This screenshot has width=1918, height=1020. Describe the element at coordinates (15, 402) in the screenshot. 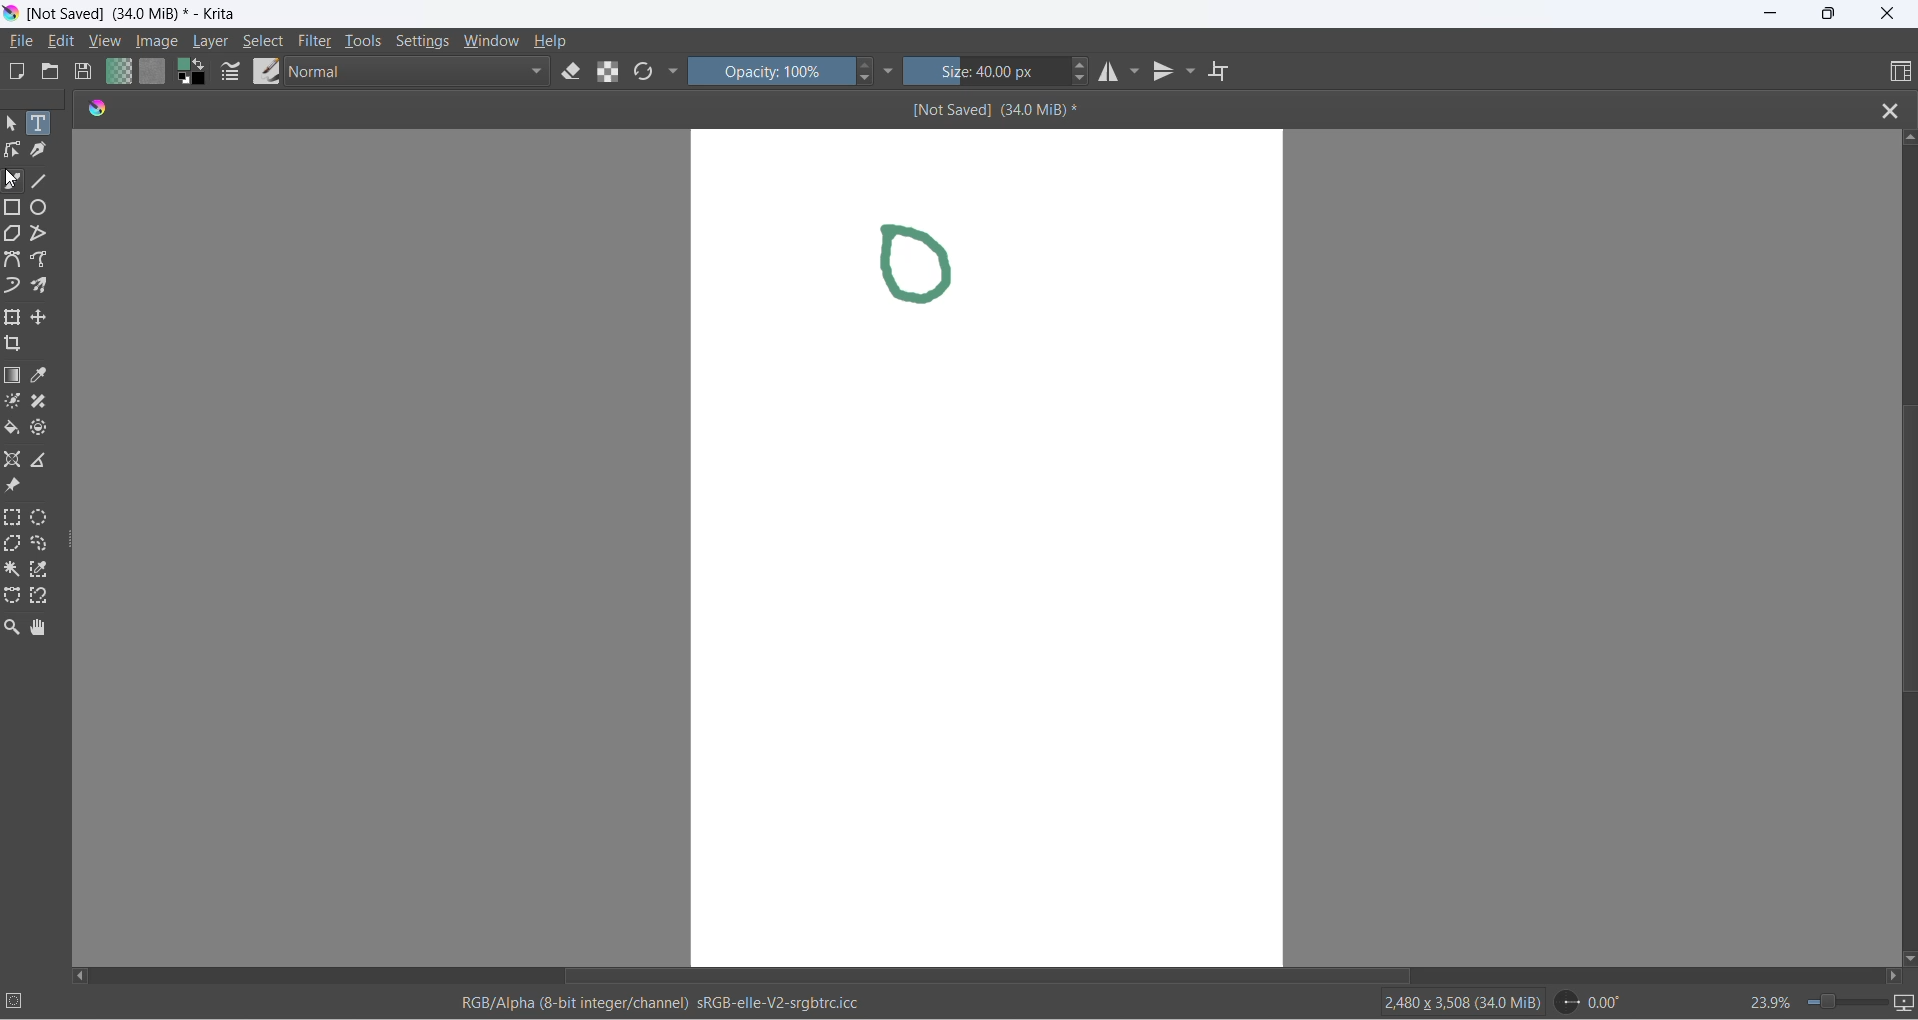

I see `colorize mask tool` at that location.